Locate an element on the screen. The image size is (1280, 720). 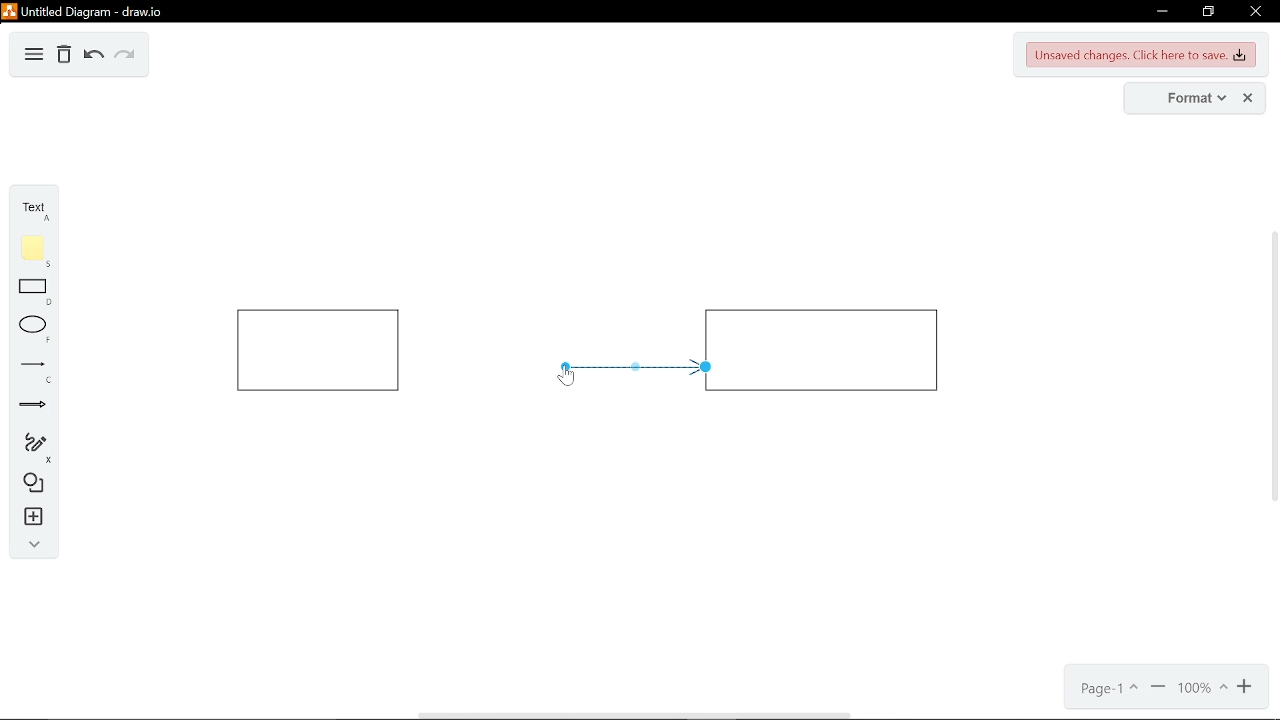
ellipse is located at coordinates (30, 330).